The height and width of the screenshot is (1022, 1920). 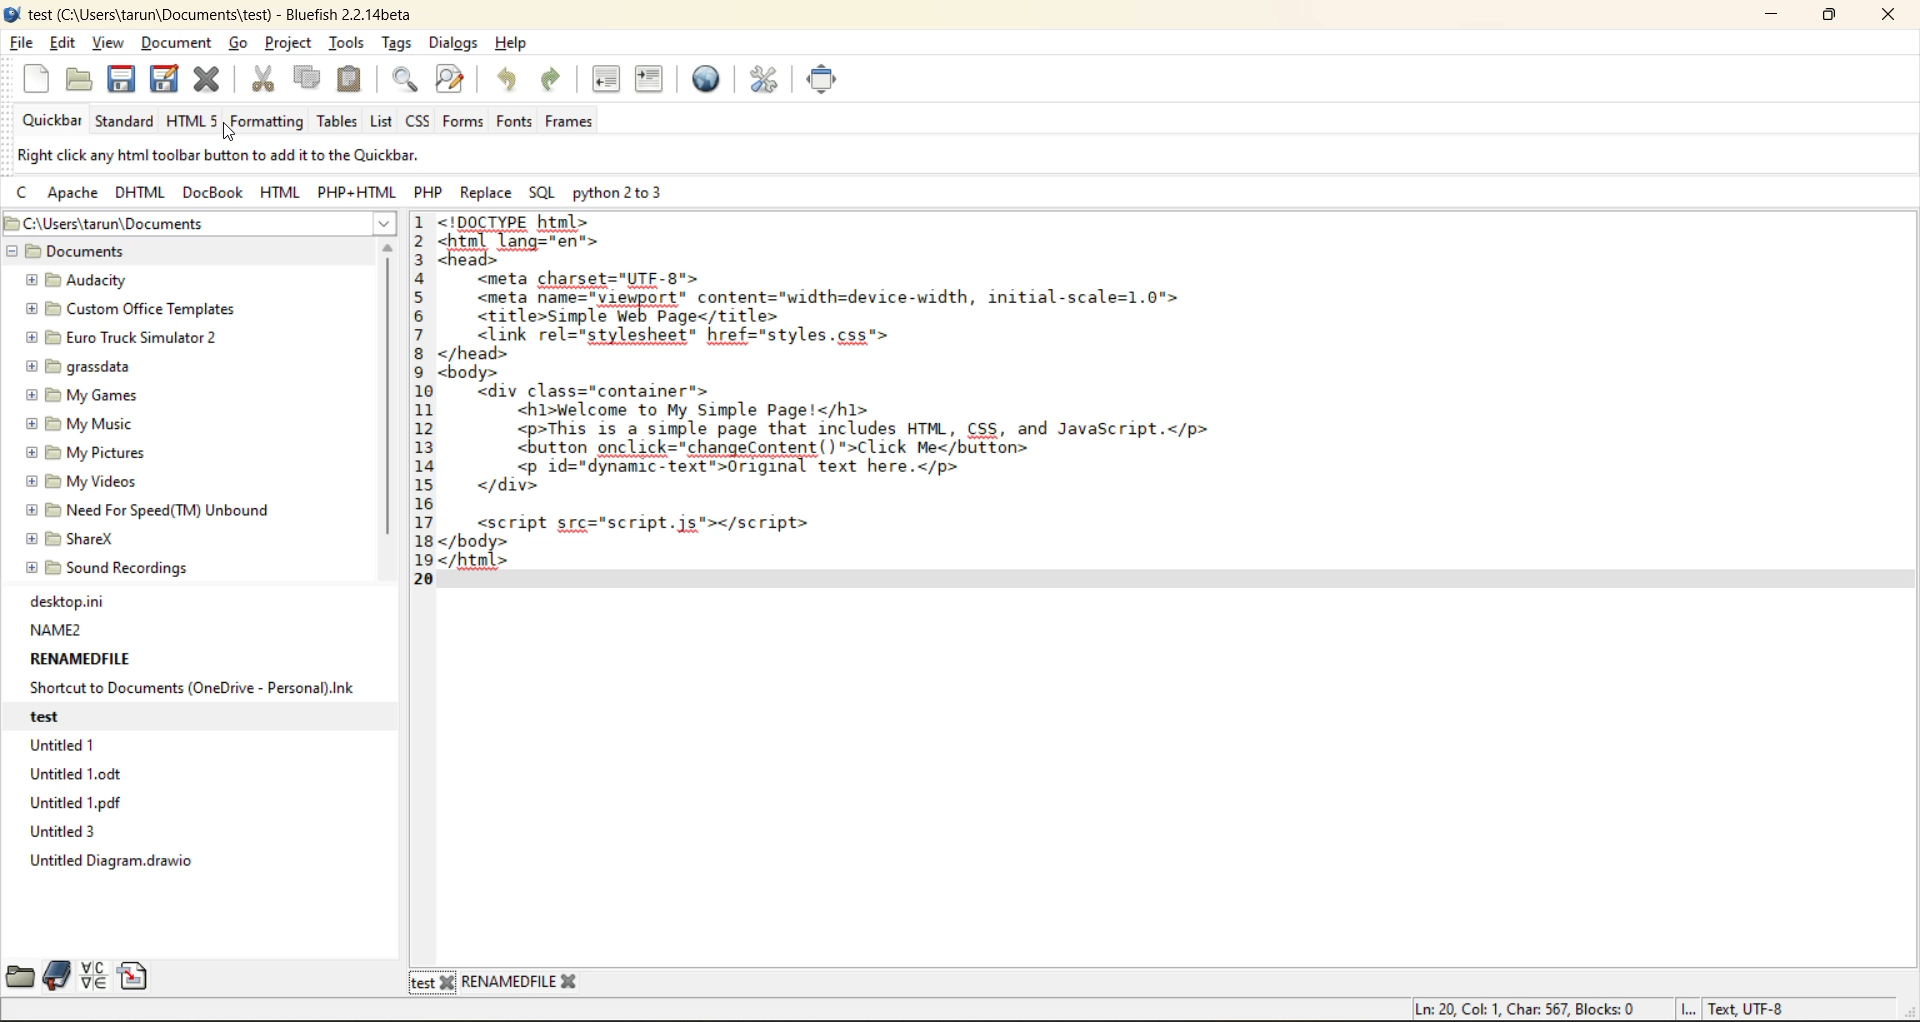 I want to click on tabs, so click(x=496, y=982).